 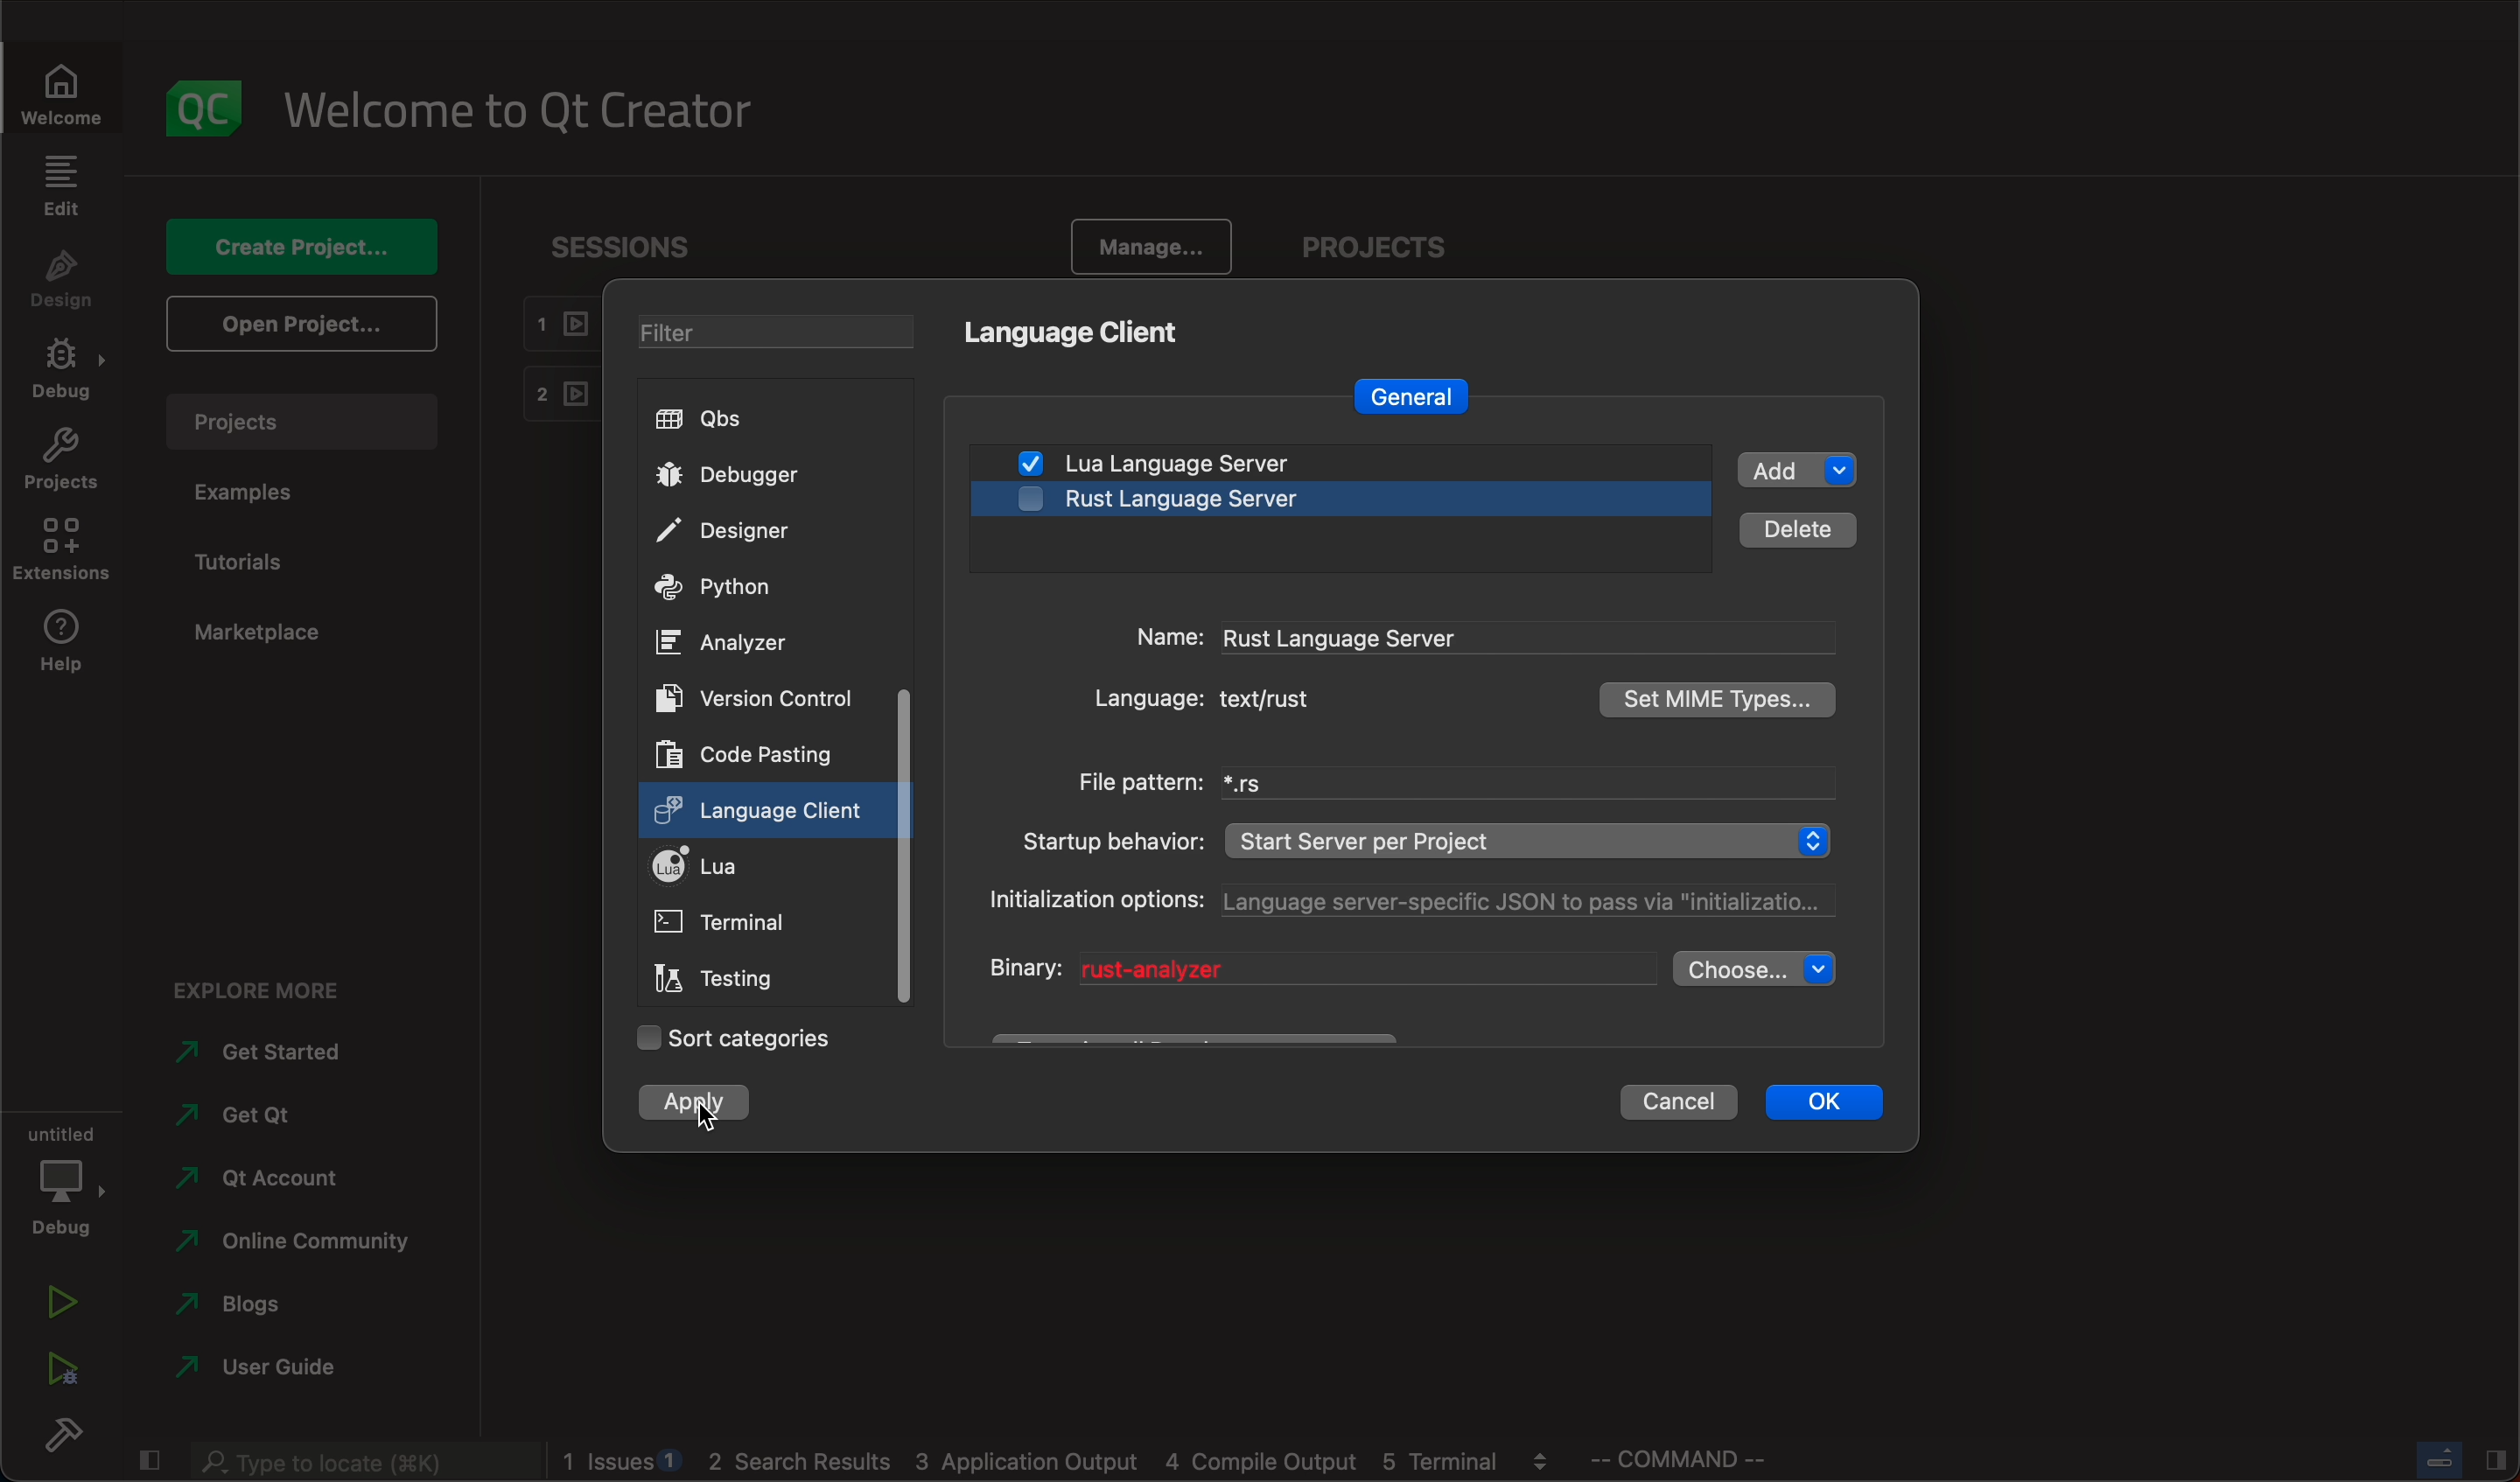 What do you see at coordinates (750, 753) in the screenshot?
I see `code` at bounding box center [750, 753].